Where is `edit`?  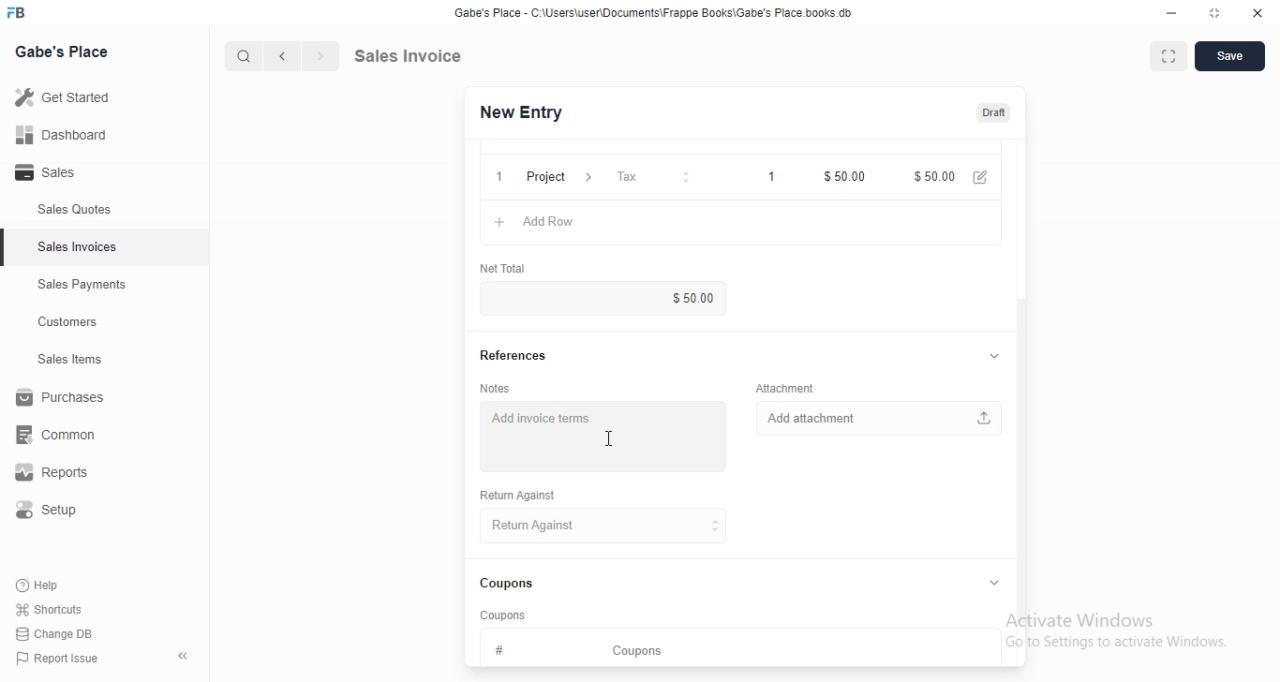 edit is located at coordinates (983, 177).